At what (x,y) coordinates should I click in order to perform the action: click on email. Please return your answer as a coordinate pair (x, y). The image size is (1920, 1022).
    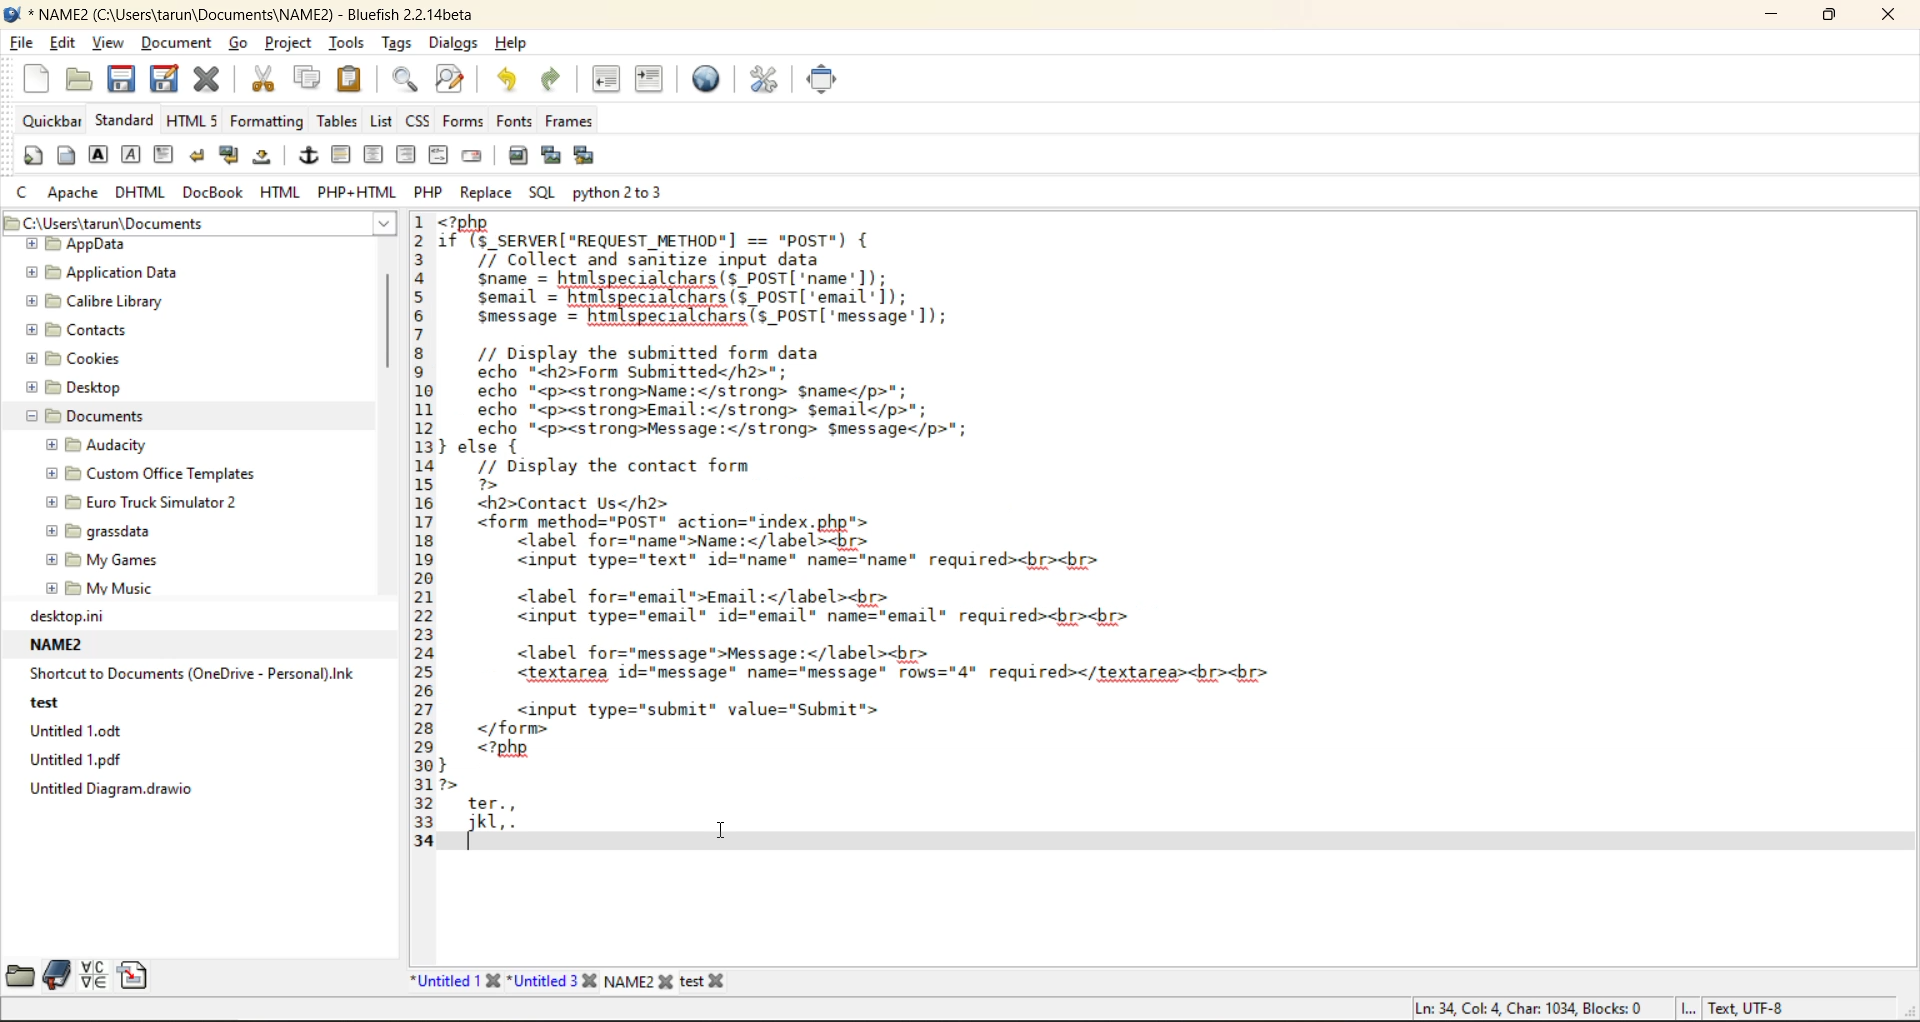
    Looking at the image, I should click on (472, 155).